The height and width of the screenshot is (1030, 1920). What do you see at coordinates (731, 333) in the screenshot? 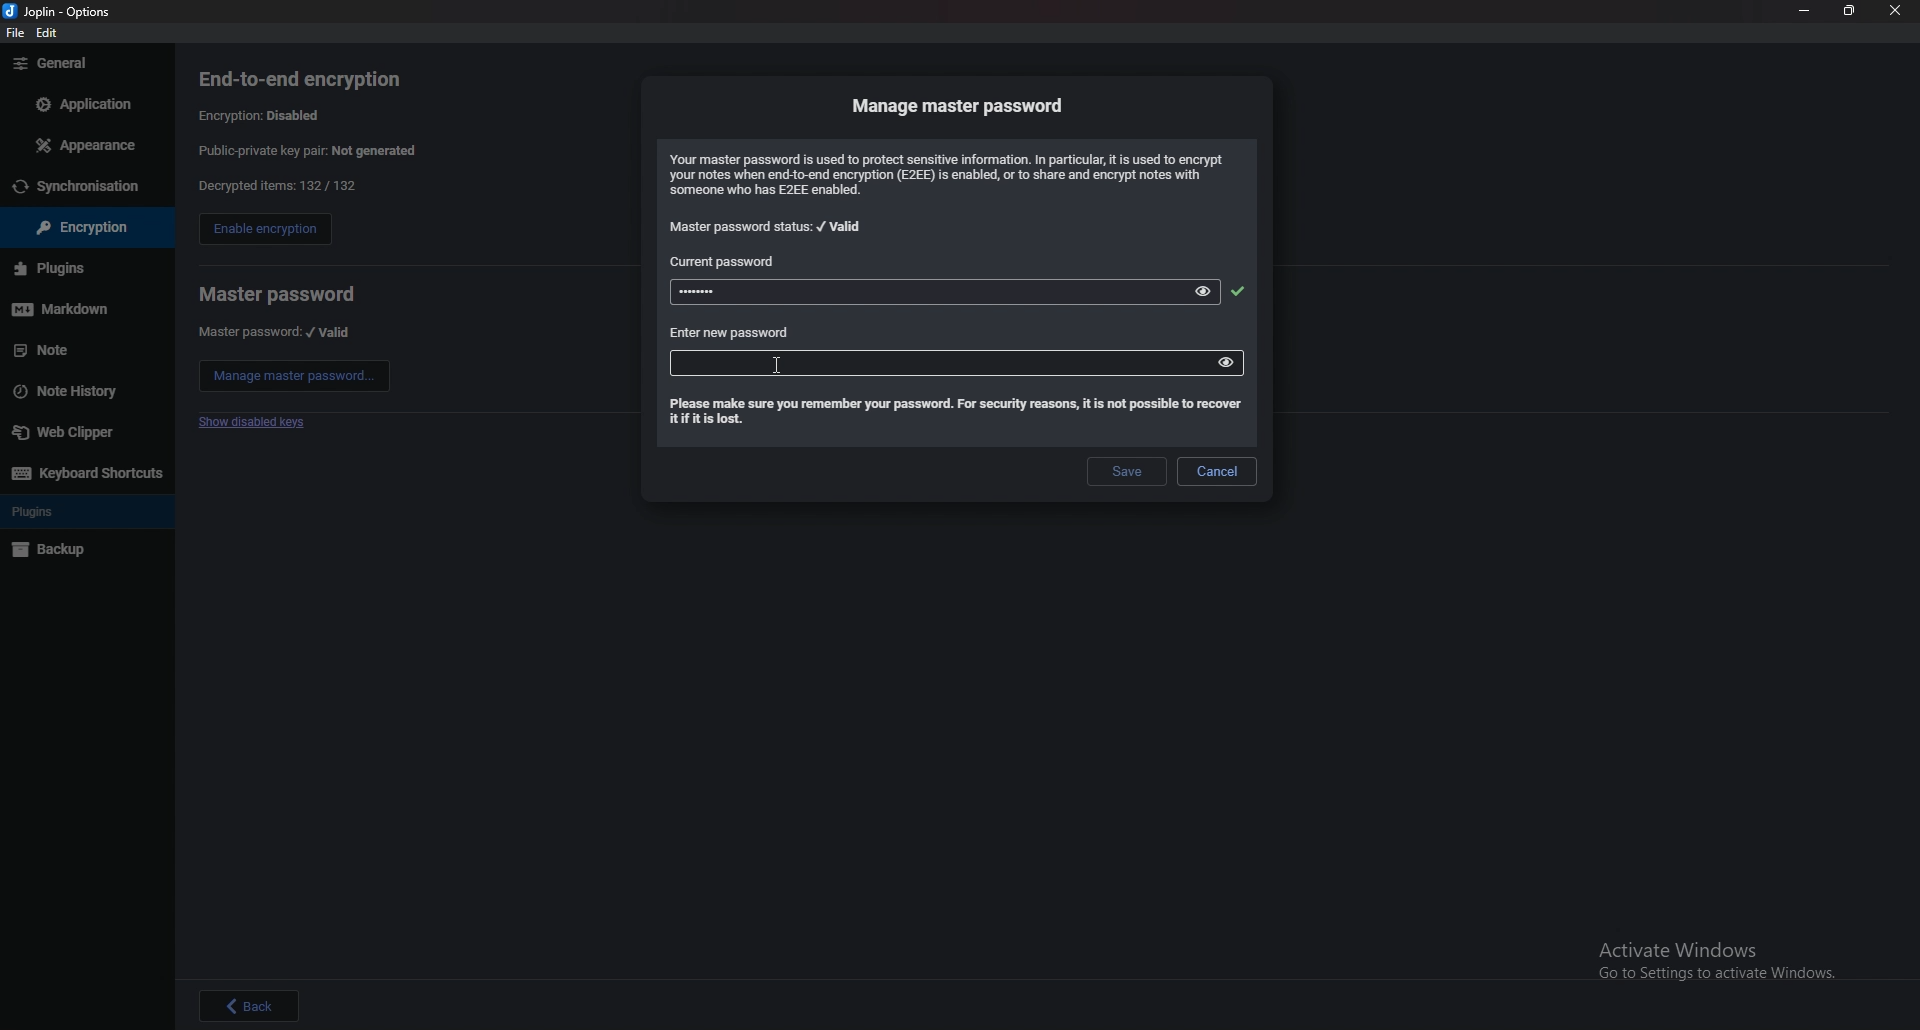
I see `enter new password` at bounding box center [731, 333].